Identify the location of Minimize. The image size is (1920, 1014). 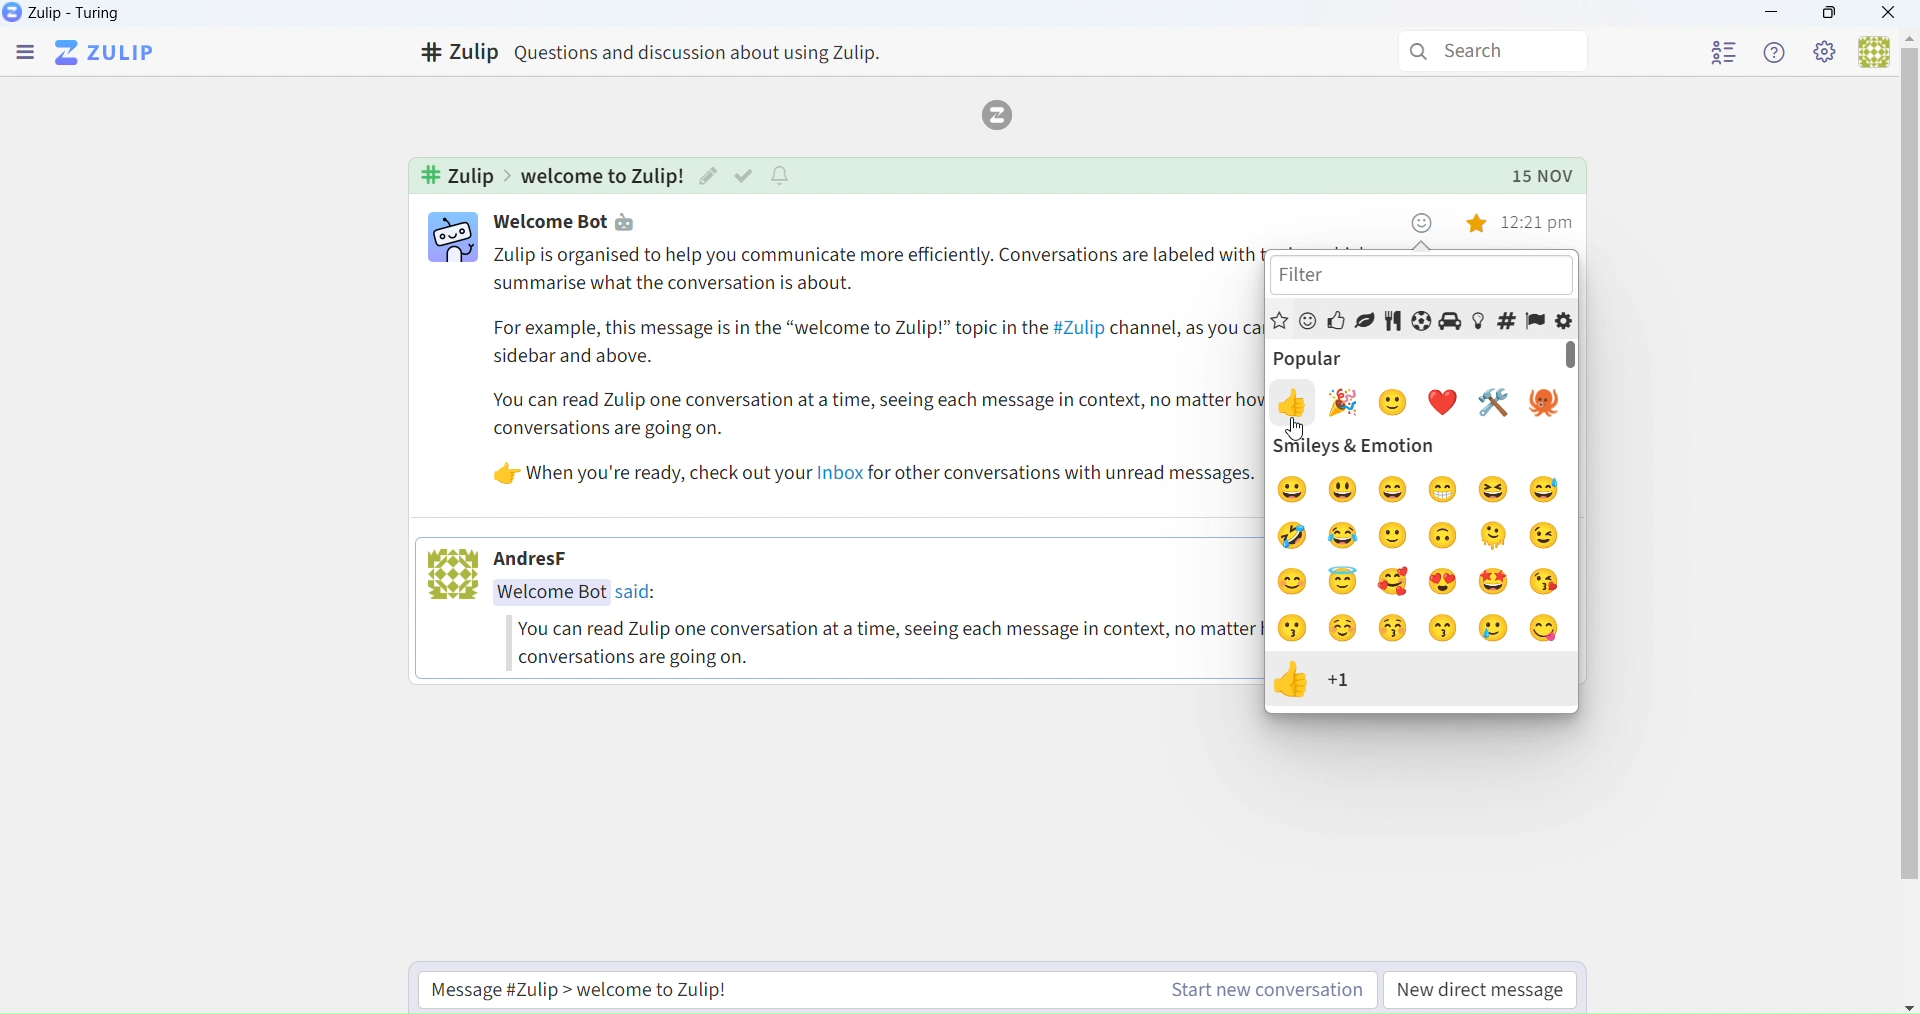
(1776, 14).